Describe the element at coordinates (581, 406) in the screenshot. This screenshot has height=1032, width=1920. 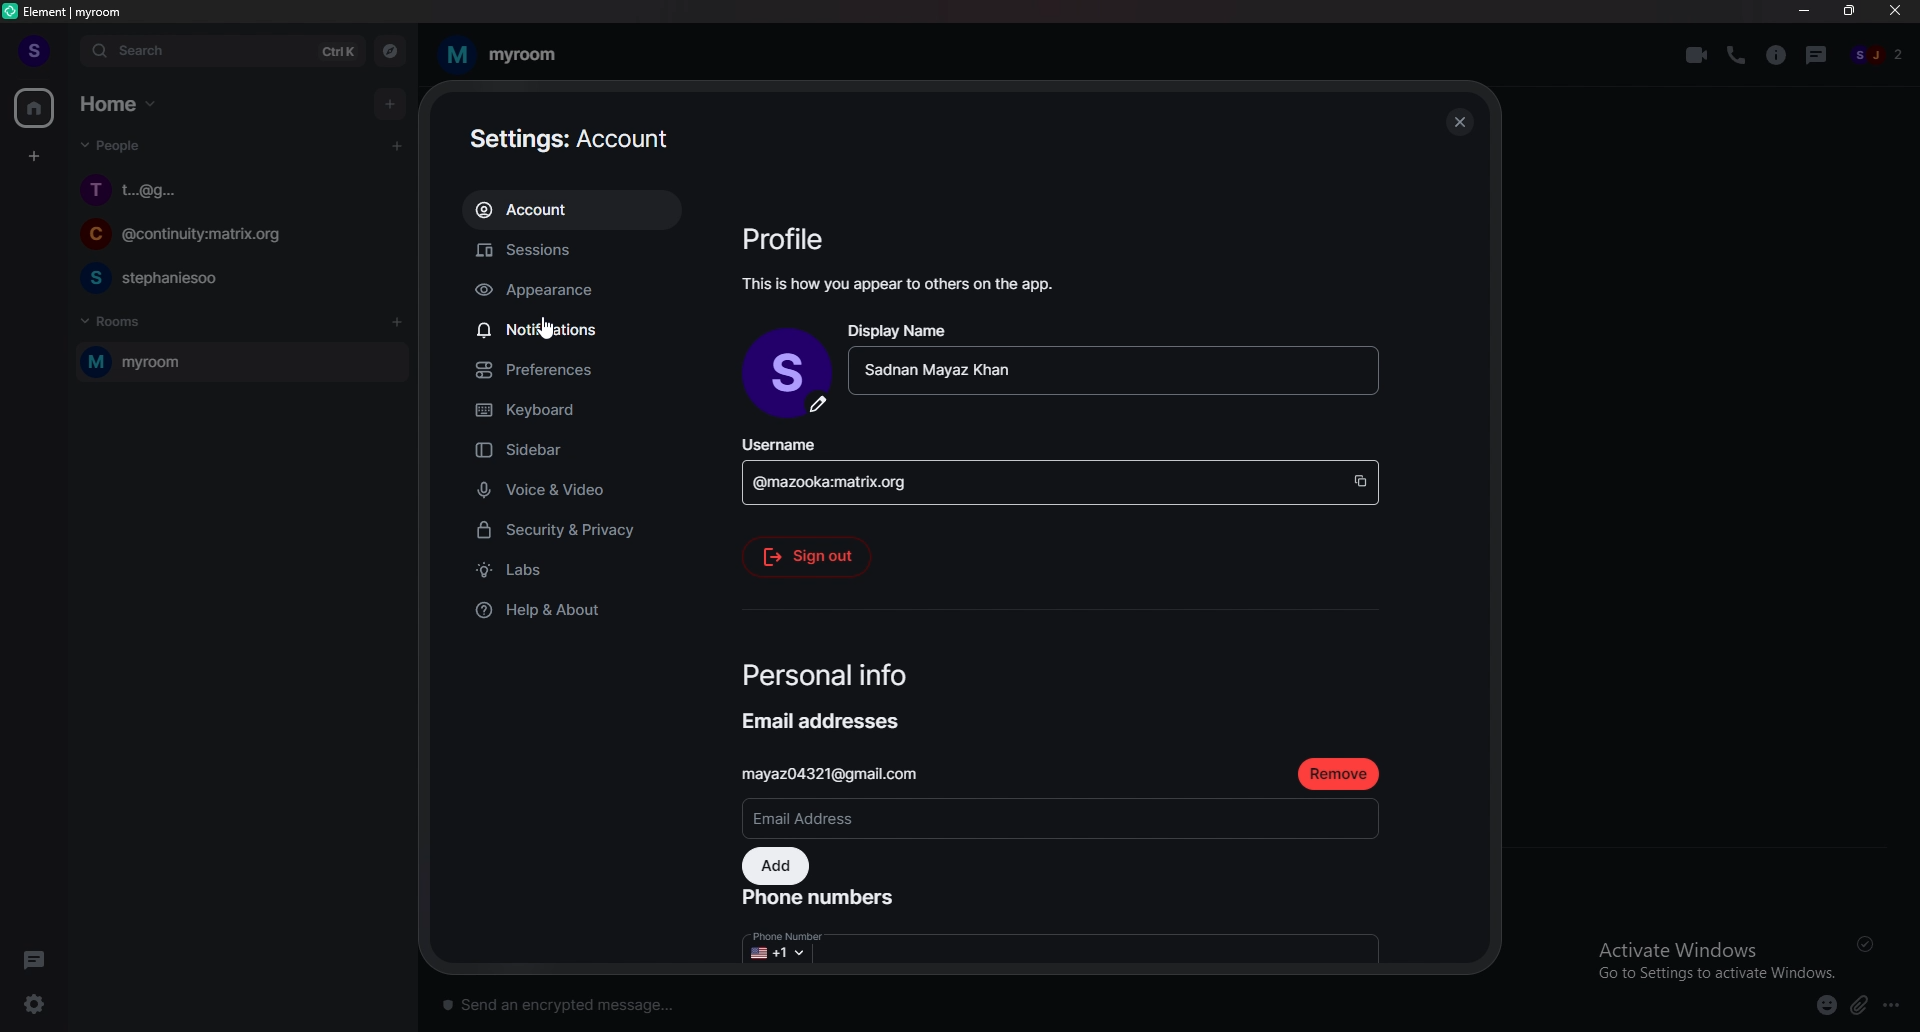
I see `keyboard` at that location.